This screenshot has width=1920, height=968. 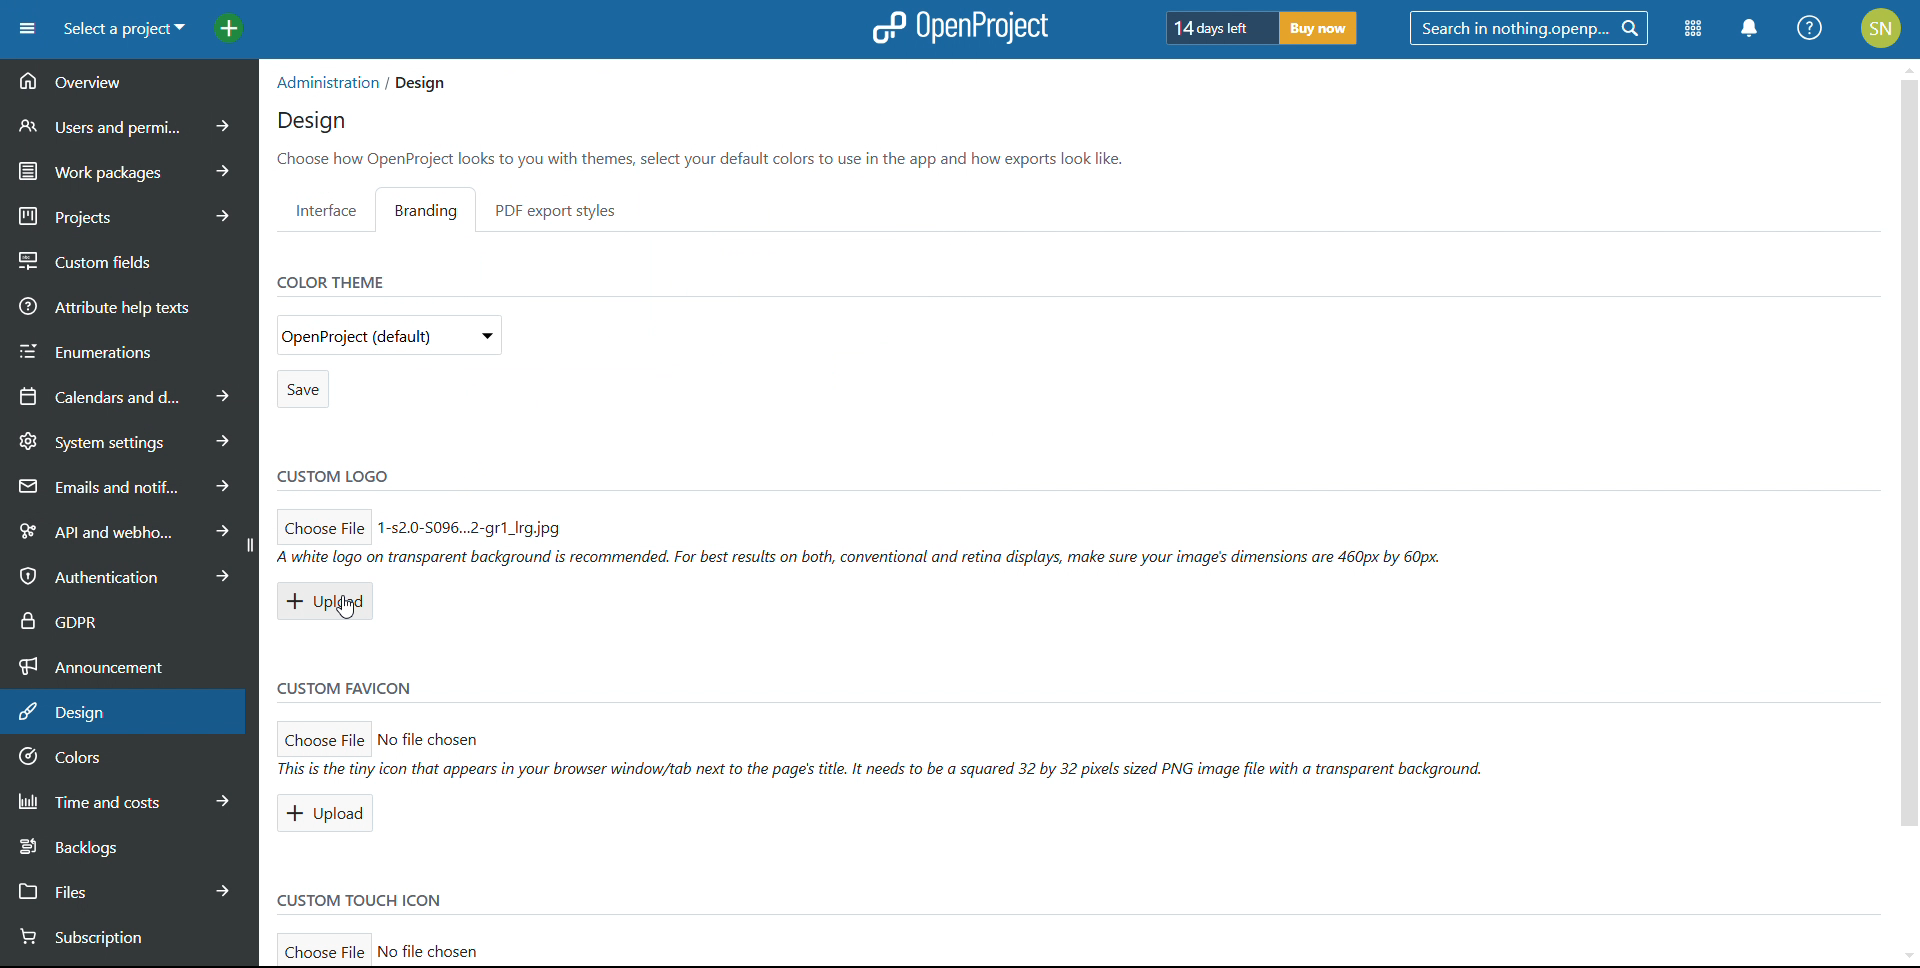 I want to click on files, so click(x=125, y=889).